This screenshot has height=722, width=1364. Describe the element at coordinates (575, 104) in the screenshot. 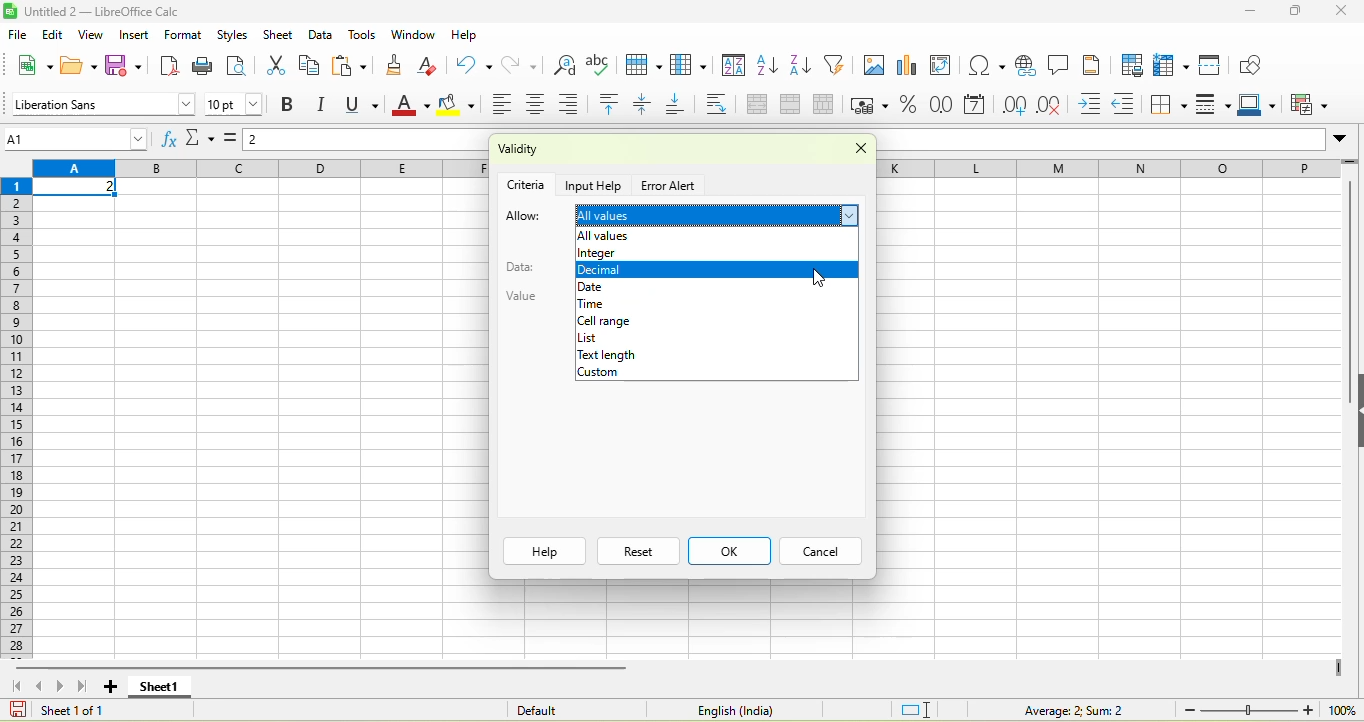

I see `align right` at that location.